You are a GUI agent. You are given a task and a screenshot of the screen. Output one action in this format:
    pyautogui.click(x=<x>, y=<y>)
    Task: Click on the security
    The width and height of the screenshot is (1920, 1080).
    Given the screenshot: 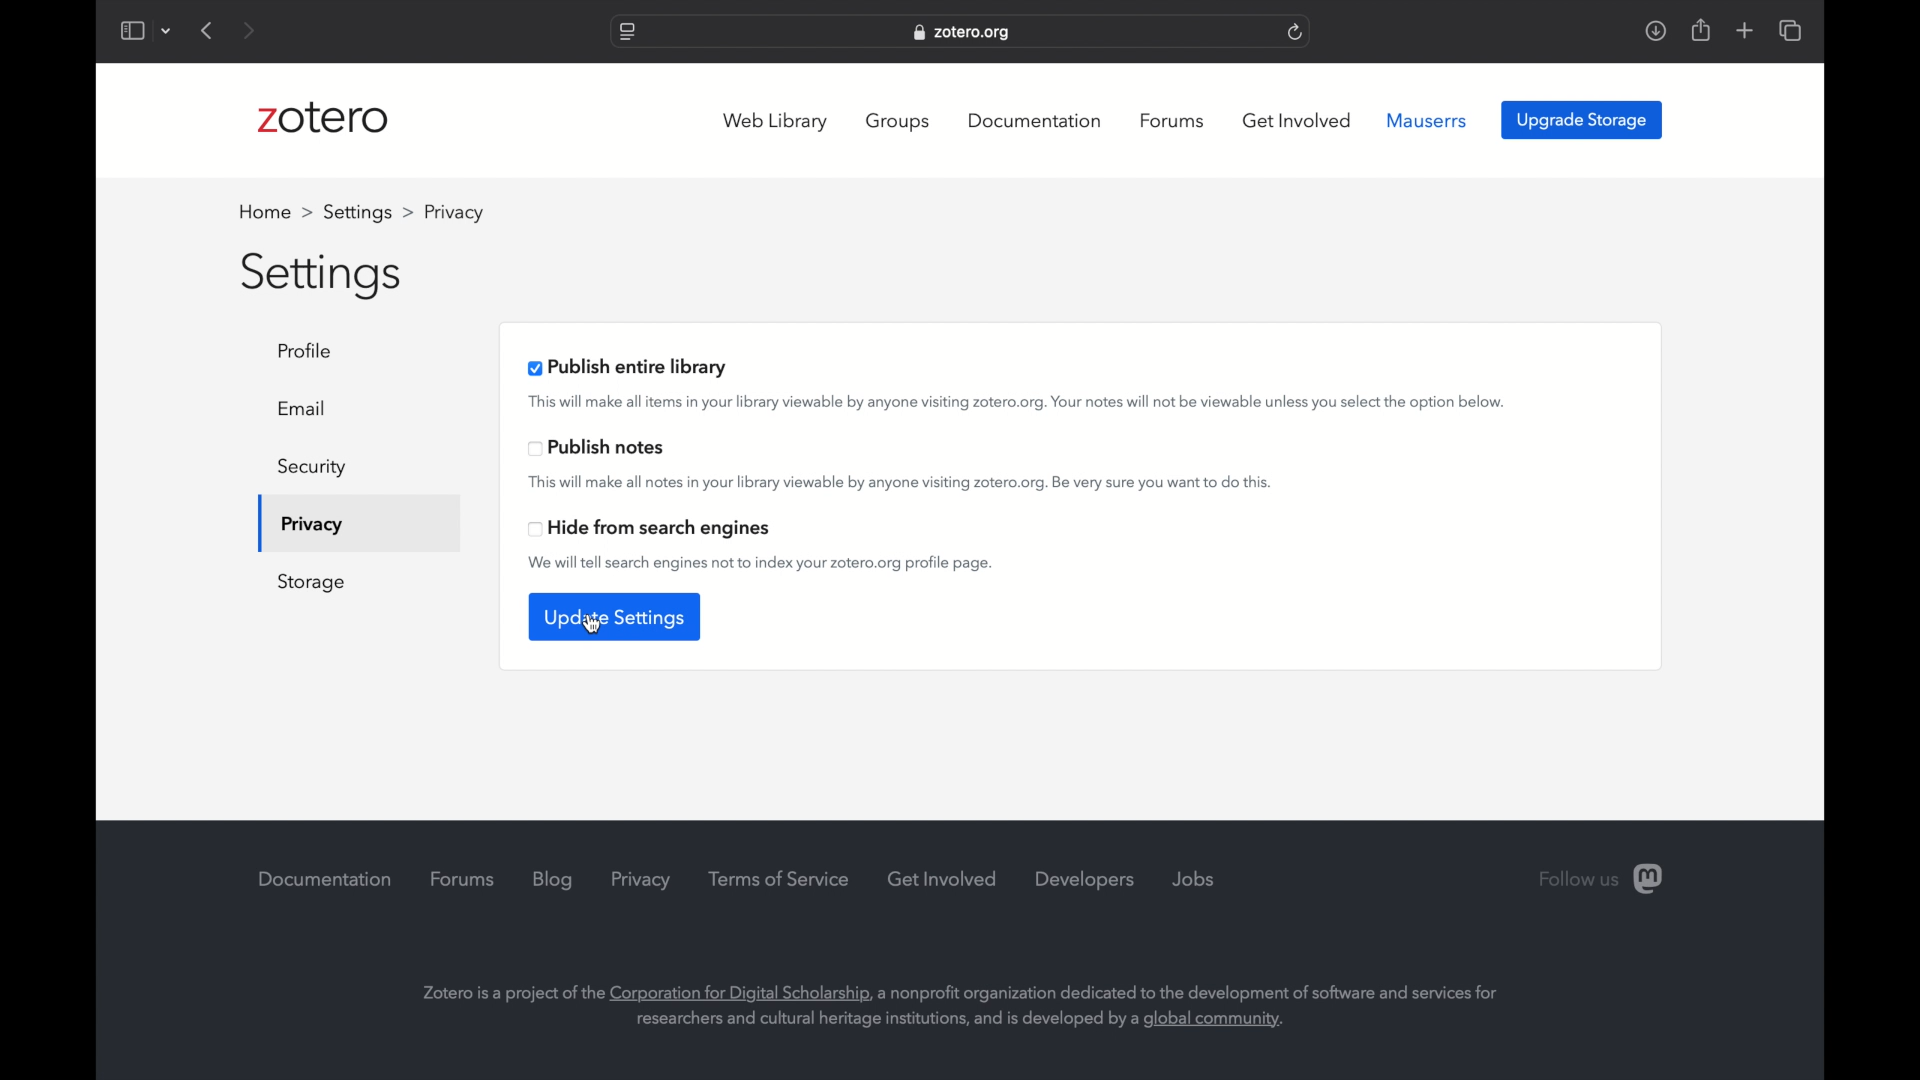 What is the action you would take?
    pyautogui.click(x=313, y=467)
    